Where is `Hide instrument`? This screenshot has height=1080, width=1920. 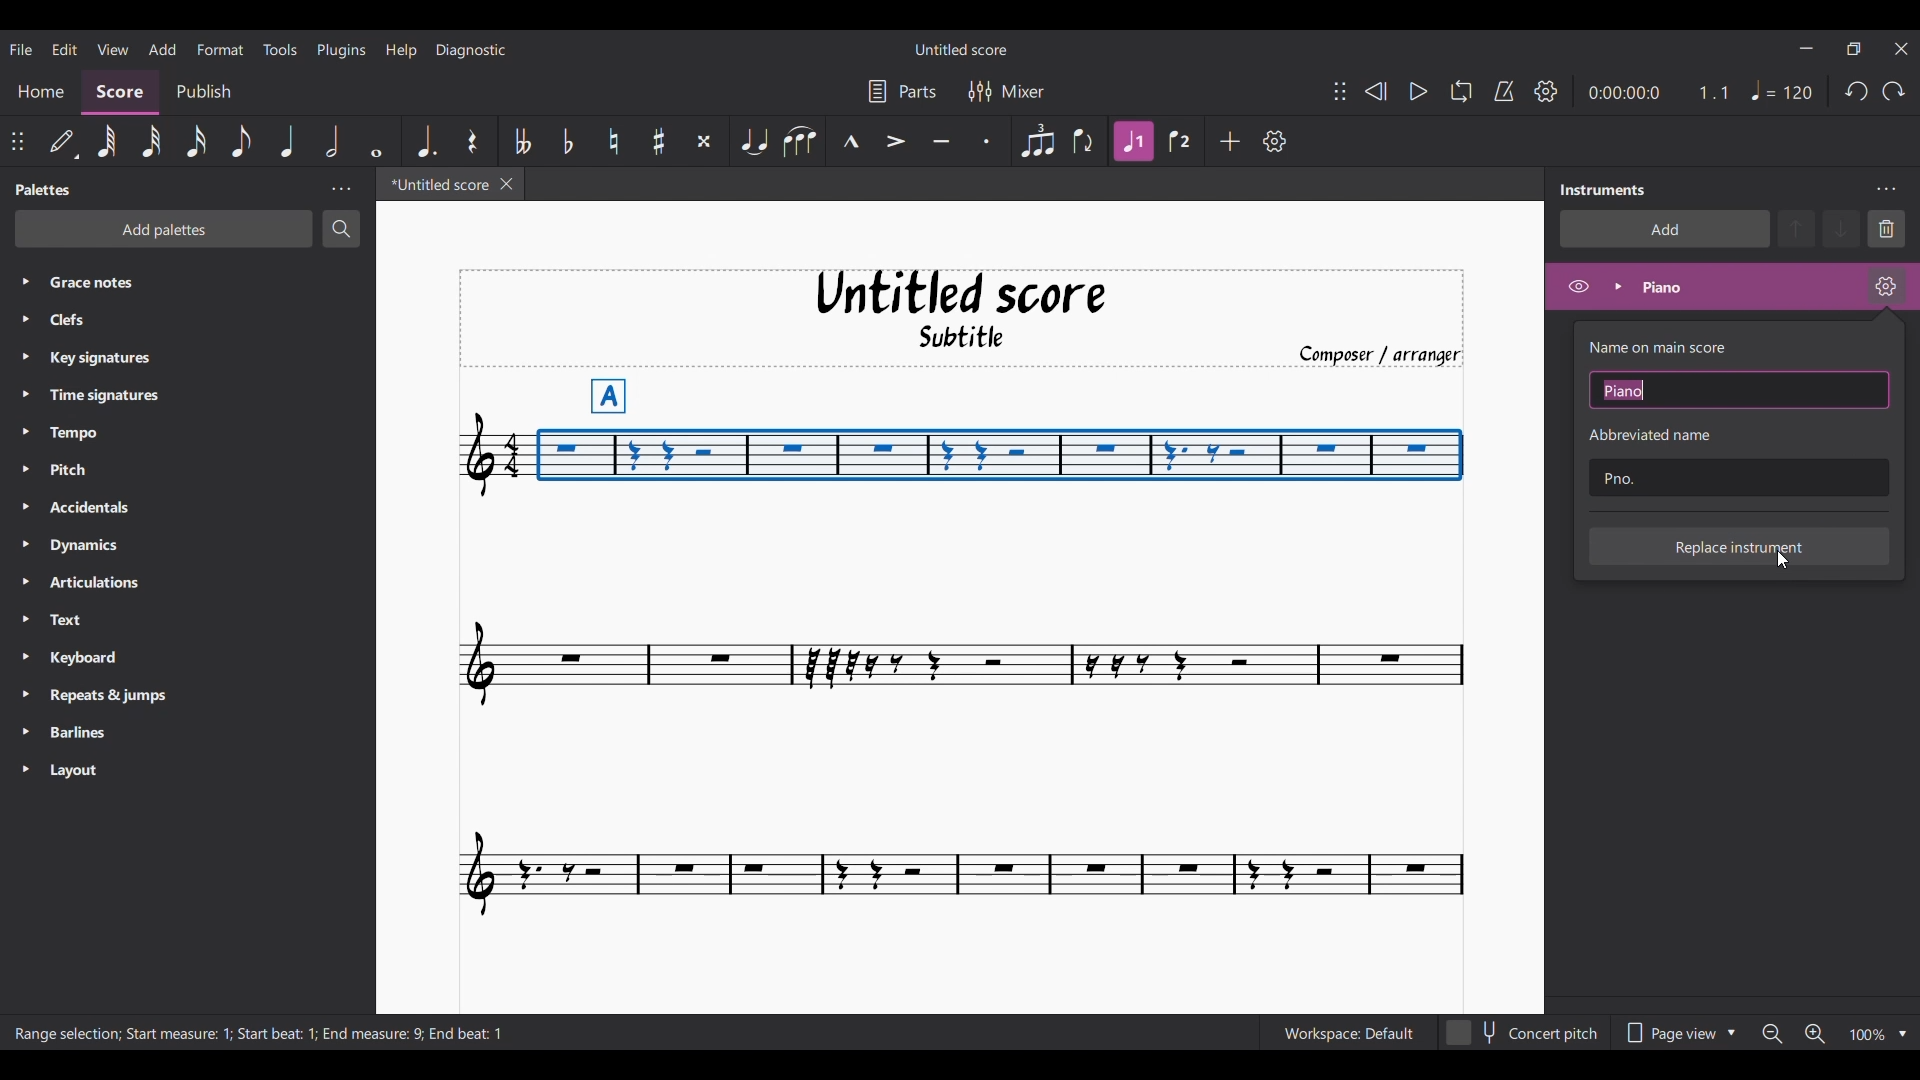
Hide instrument is located at coordinates (1578, 286).